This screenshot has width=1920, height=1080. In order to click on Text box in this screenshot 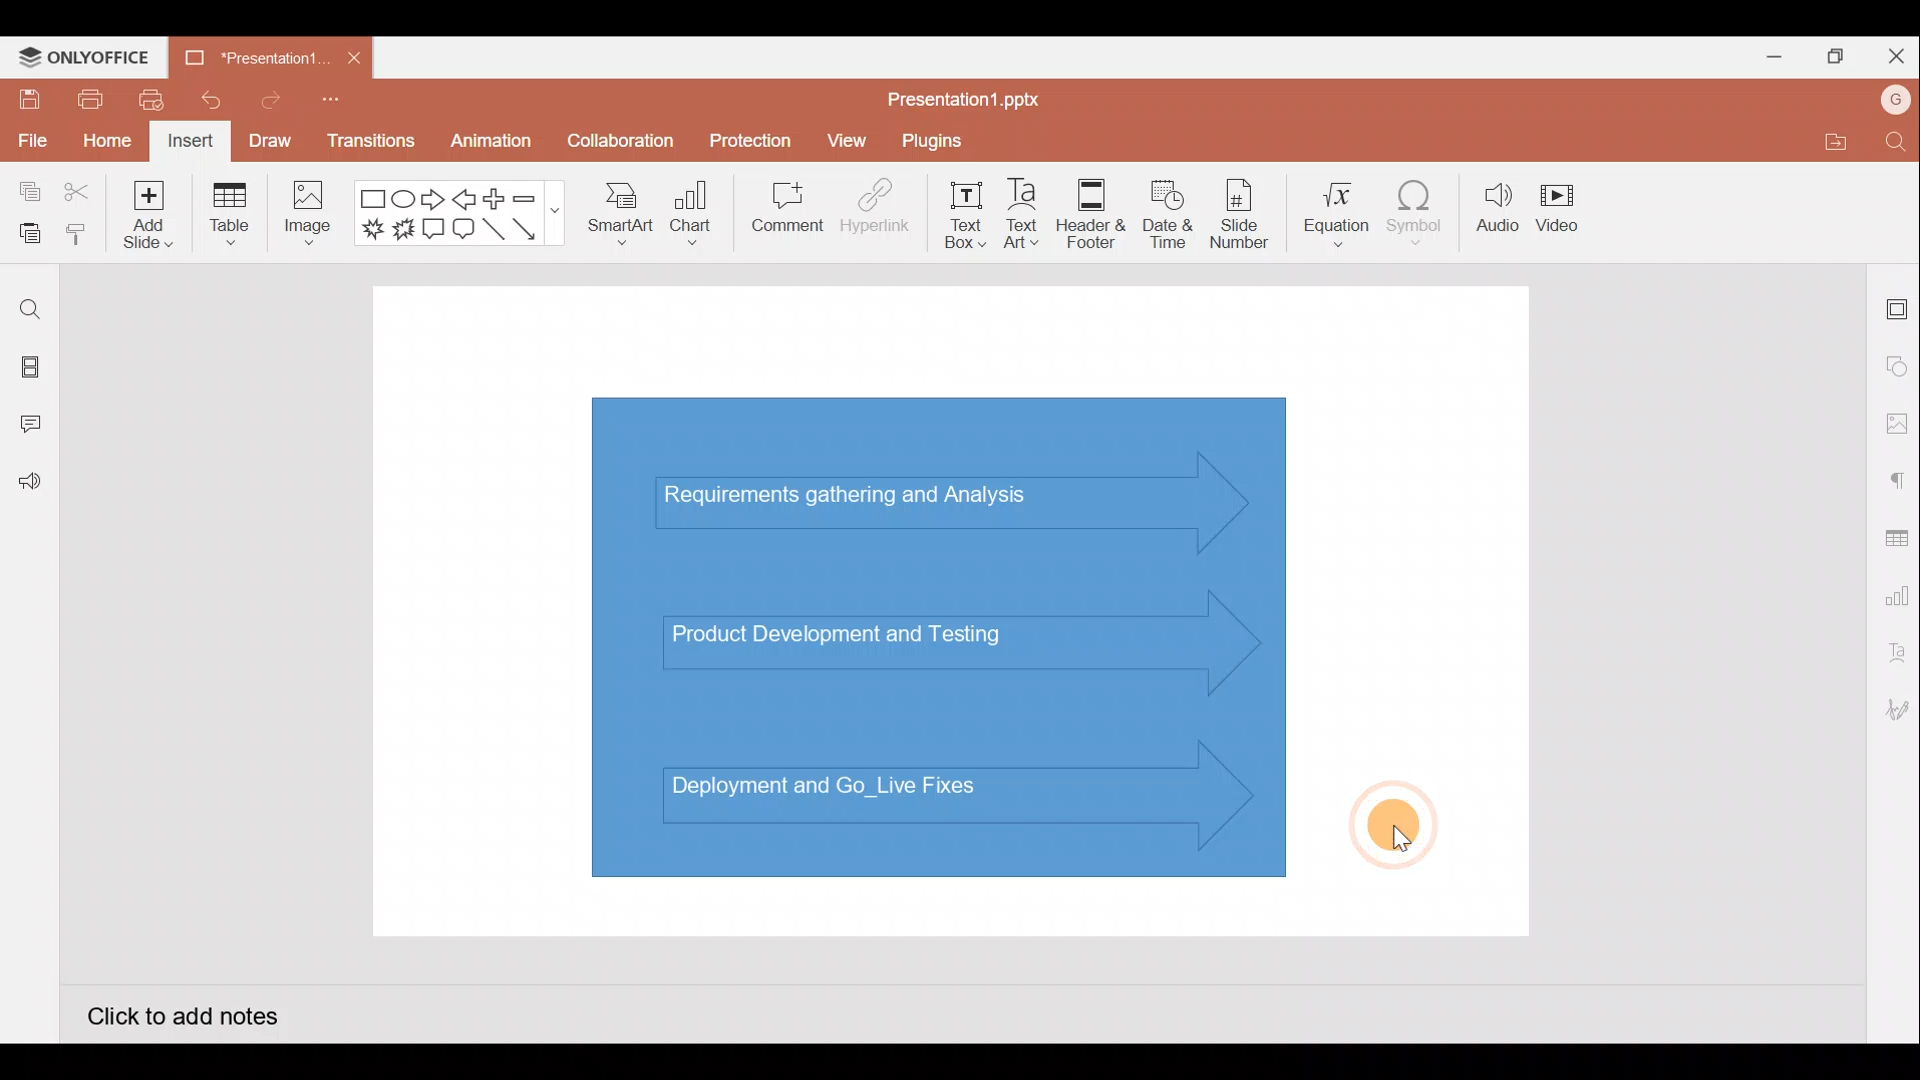, I will do `click(967, 215)`.